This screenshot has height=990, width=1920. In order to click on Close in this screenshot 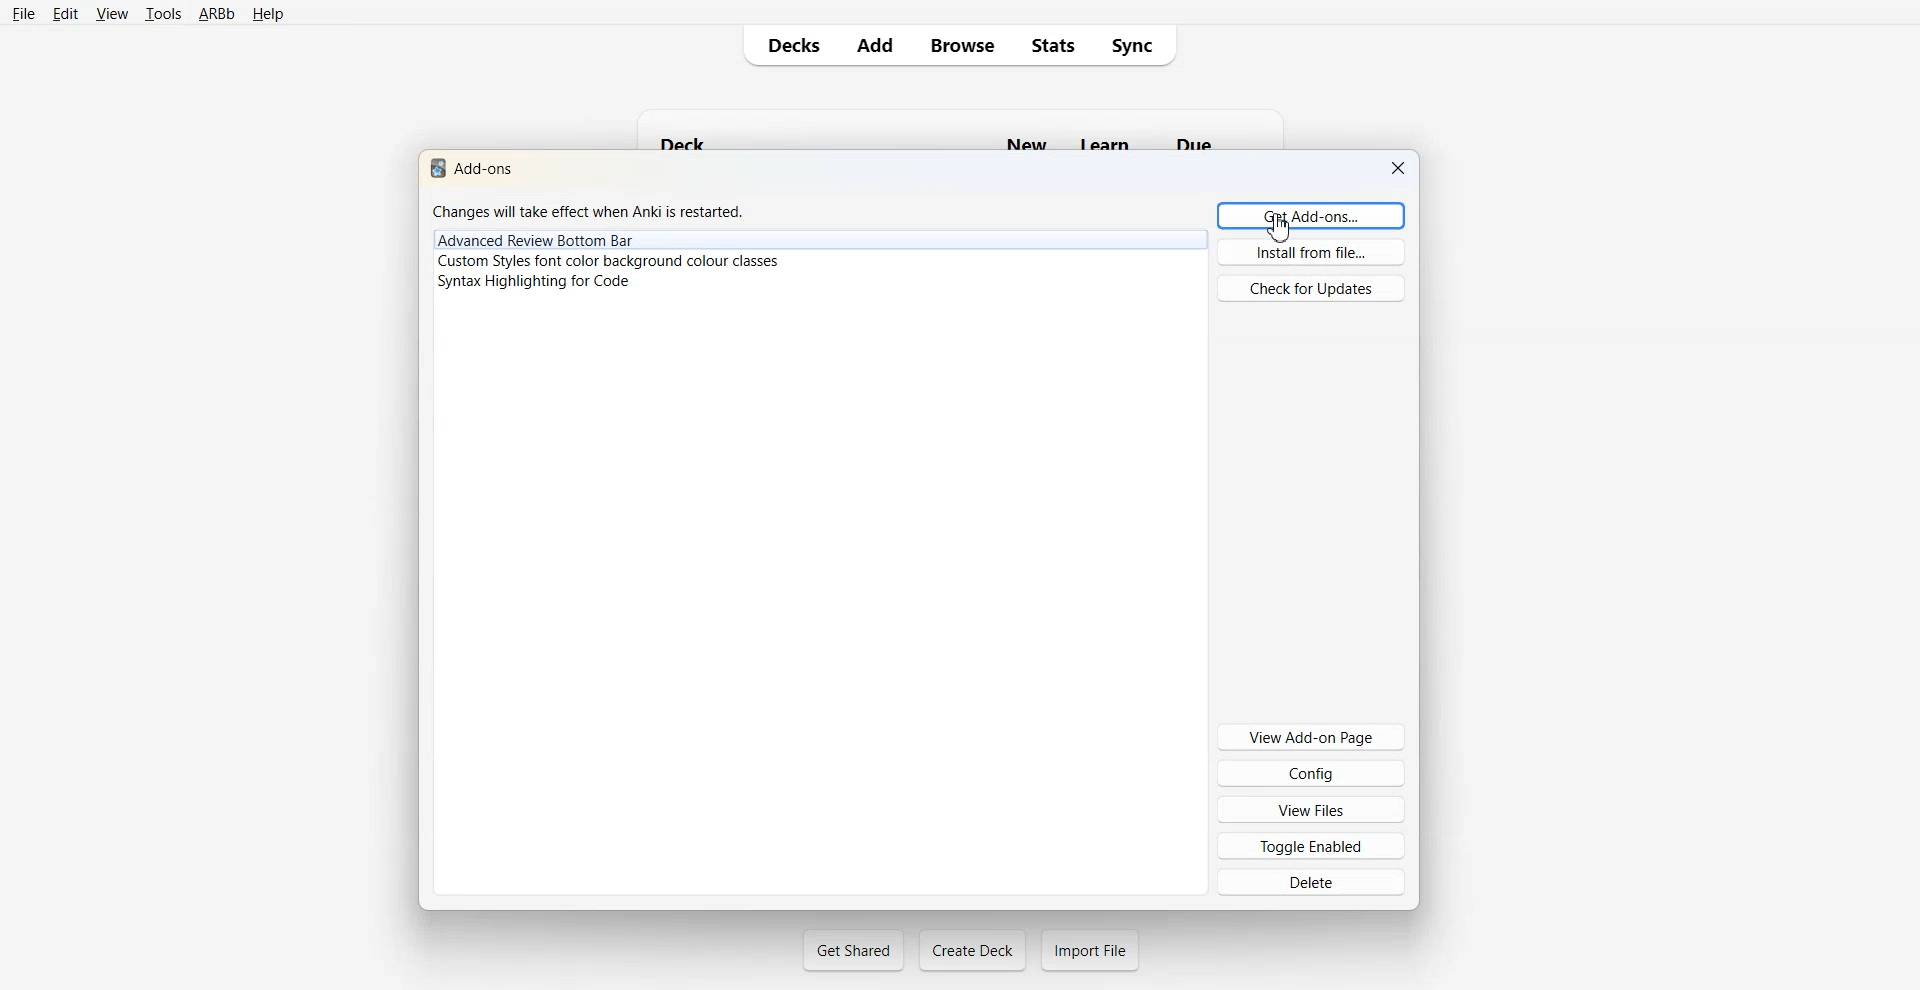, I will do `click(1396, 167)`.